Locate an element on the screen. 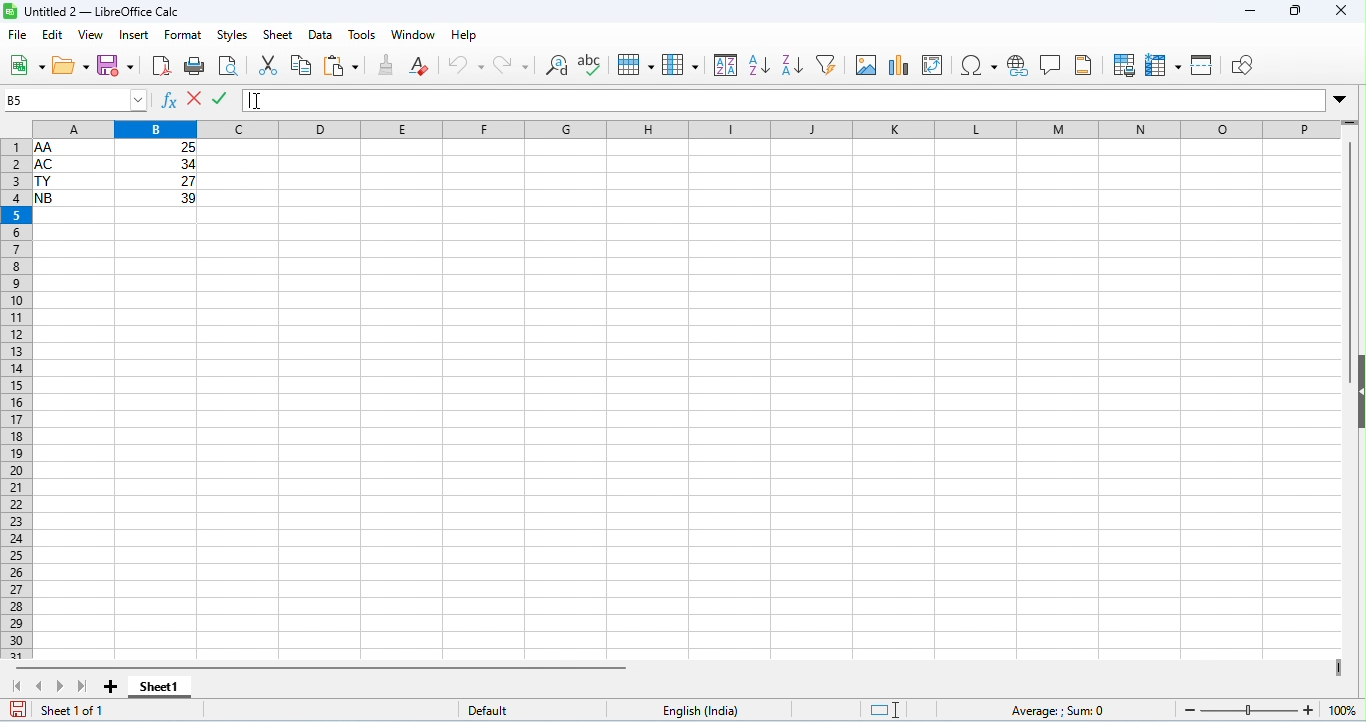 Image resolution: width=1366 pixels, height=722 pixels. insert is located at coordinates (134, 35).